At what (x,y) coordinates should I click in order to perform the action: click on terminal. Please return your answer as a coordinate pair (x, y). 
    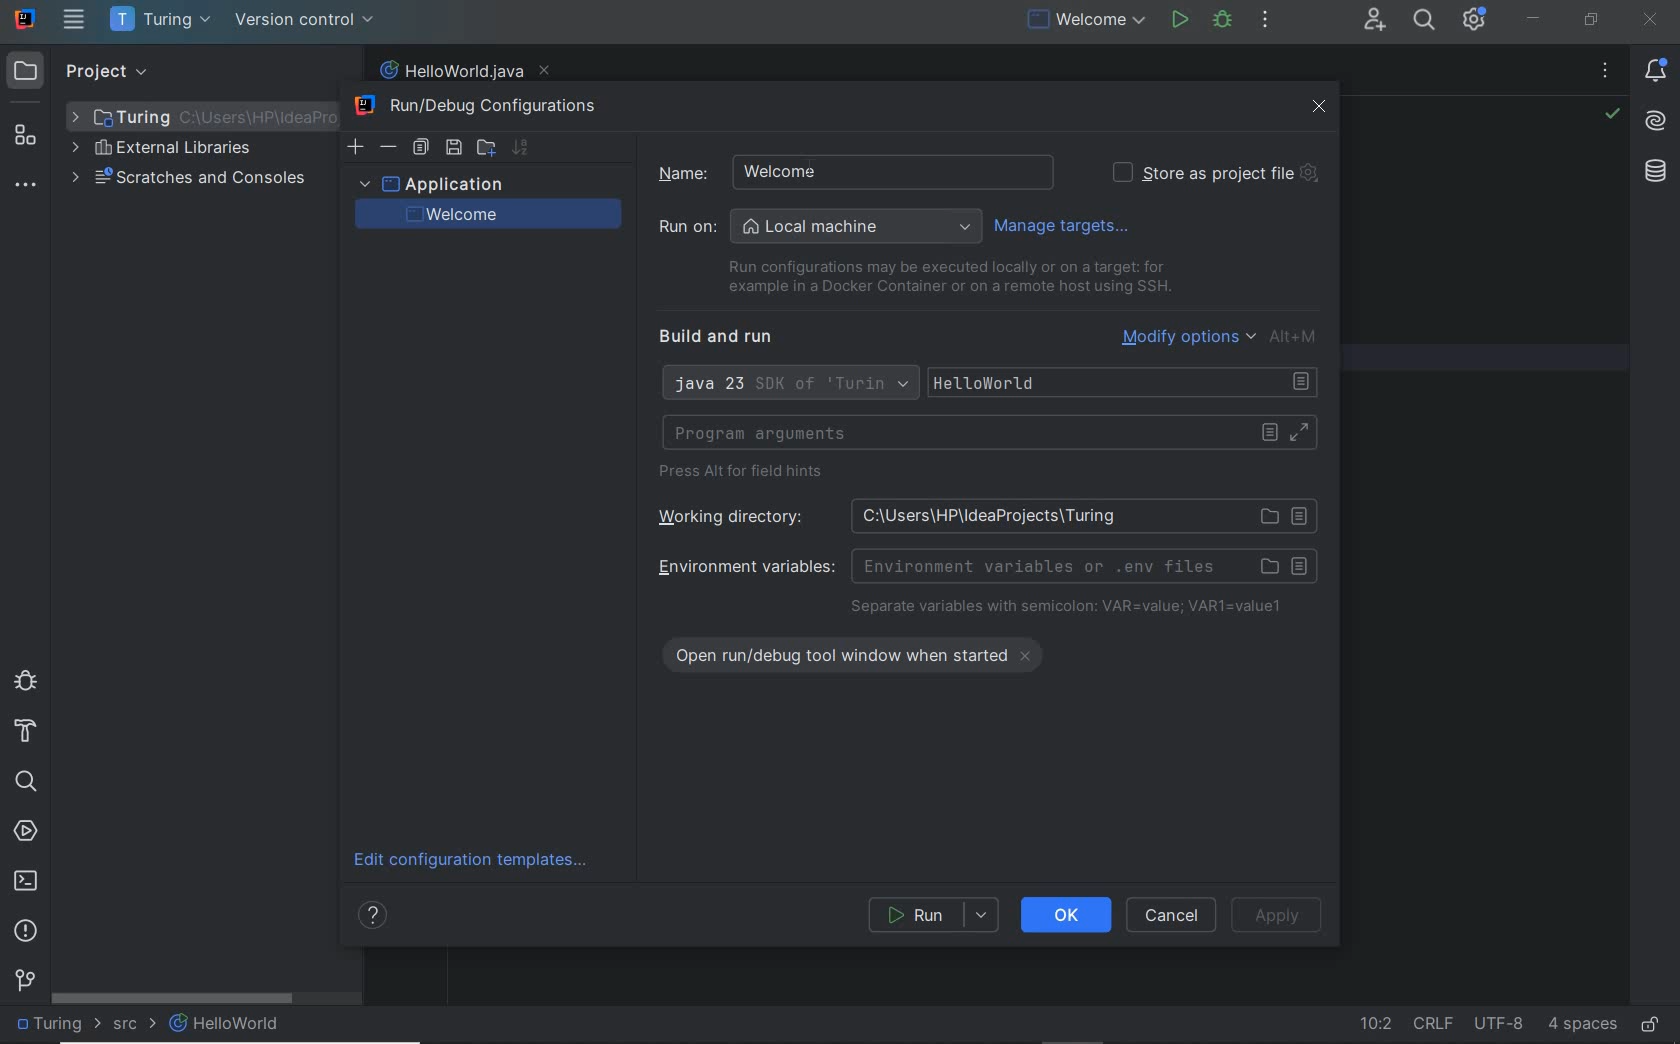
    Looking at the image, I should click on (26, 880).